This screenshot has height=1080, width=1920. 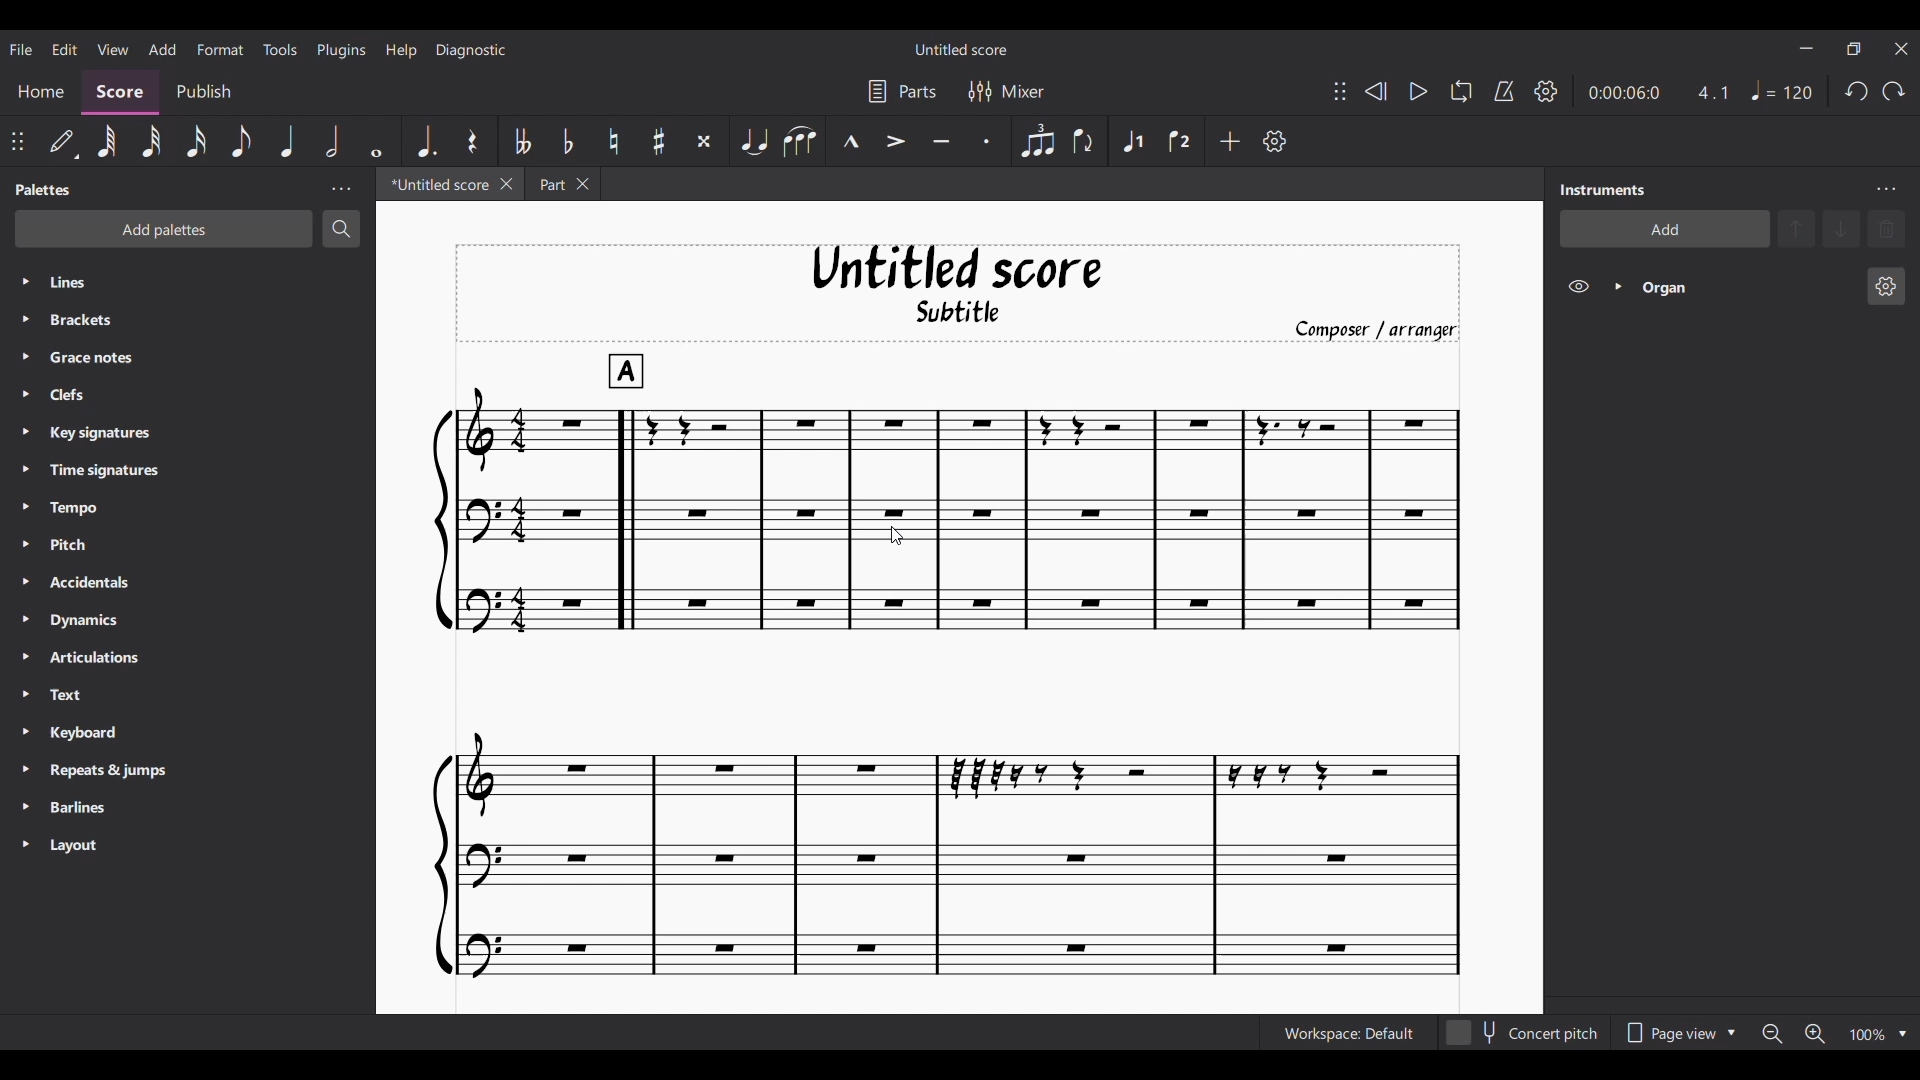 I want to click on 16th note, so click(x=197, y=142).